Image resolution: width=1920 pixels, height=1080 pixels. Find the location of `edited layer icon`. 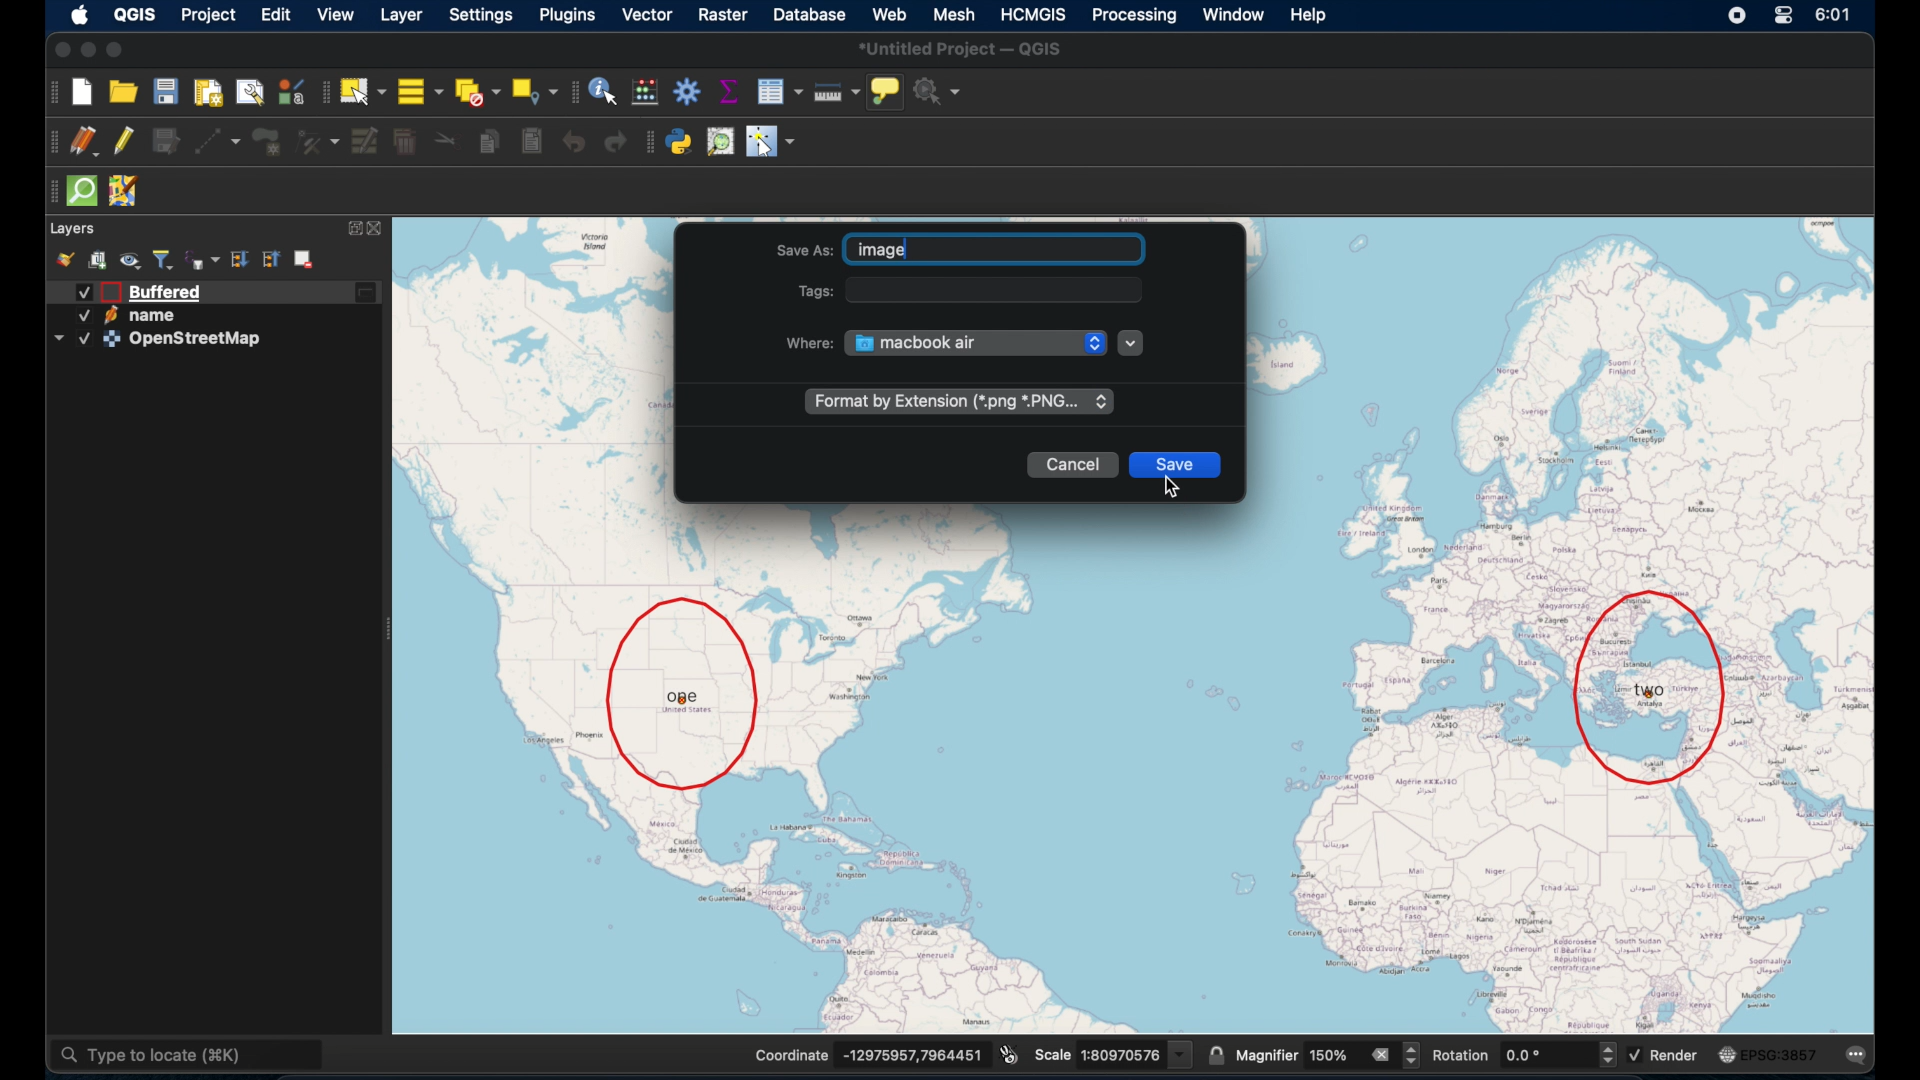

edited layer icon is located at coordinates (369, 294).